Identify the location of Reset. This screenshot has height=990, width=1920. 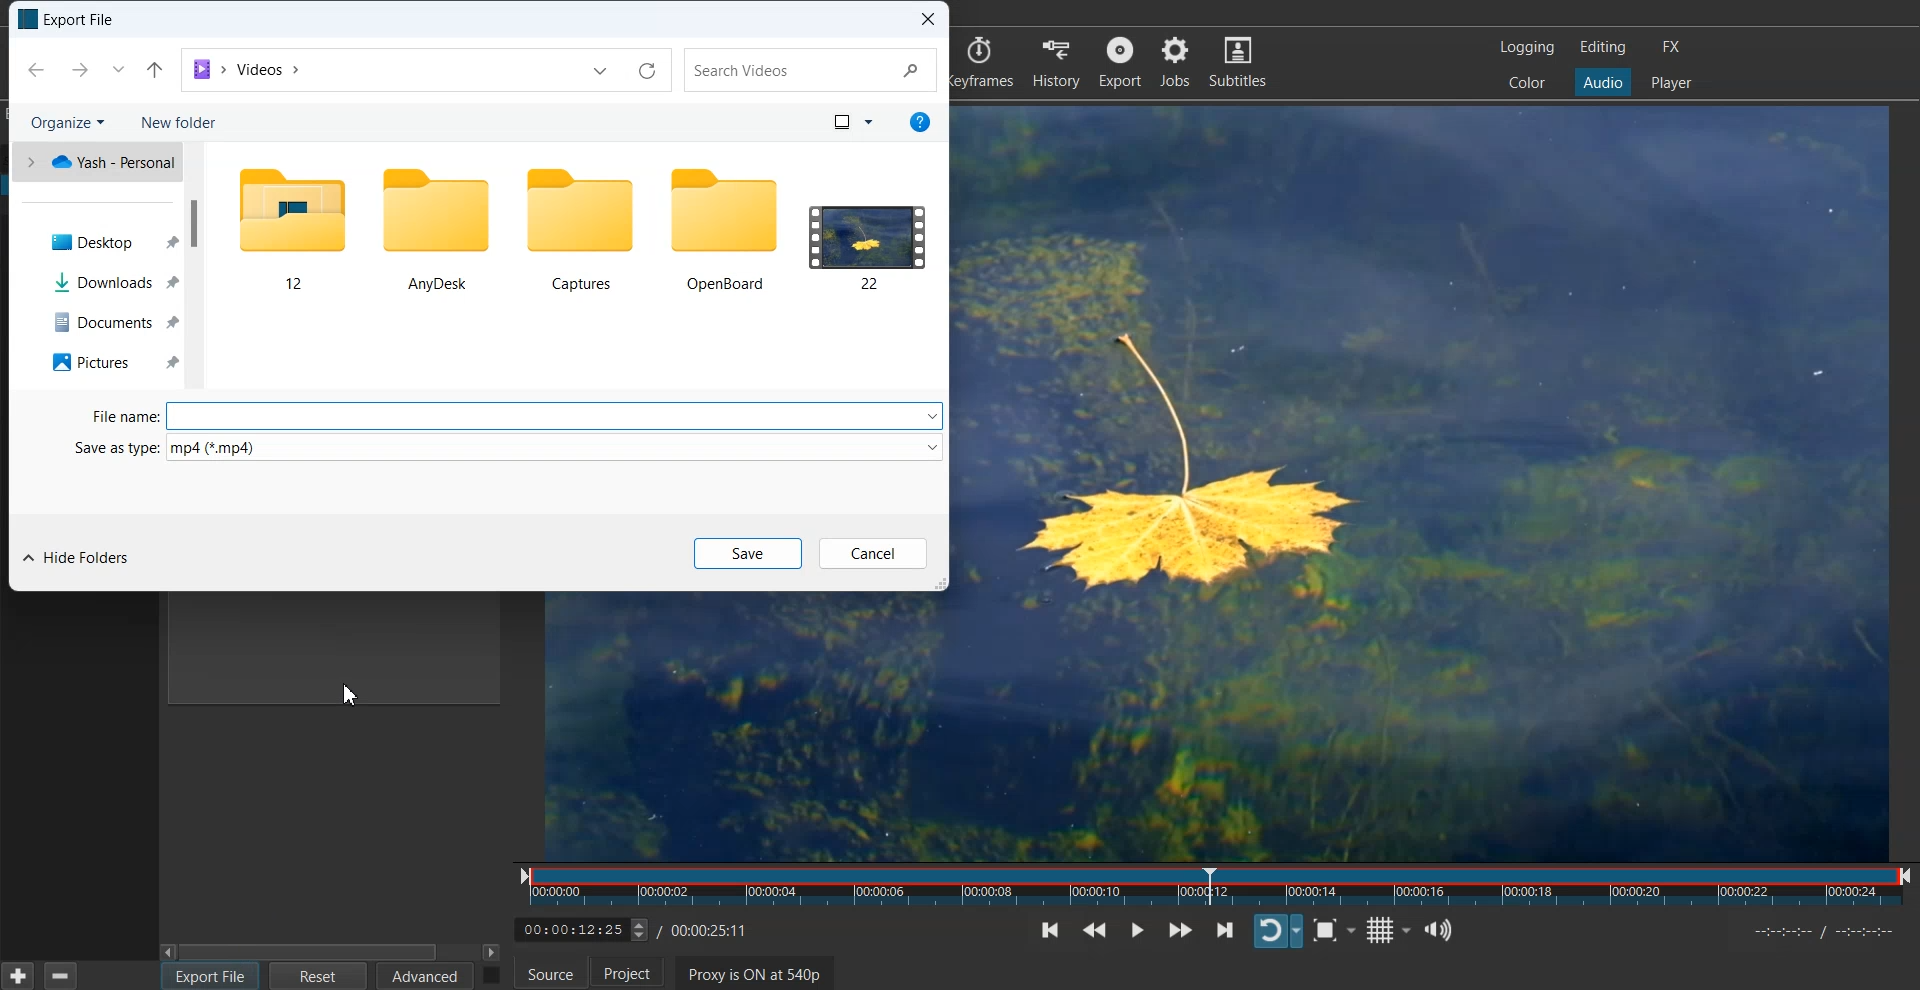
(319, 976).